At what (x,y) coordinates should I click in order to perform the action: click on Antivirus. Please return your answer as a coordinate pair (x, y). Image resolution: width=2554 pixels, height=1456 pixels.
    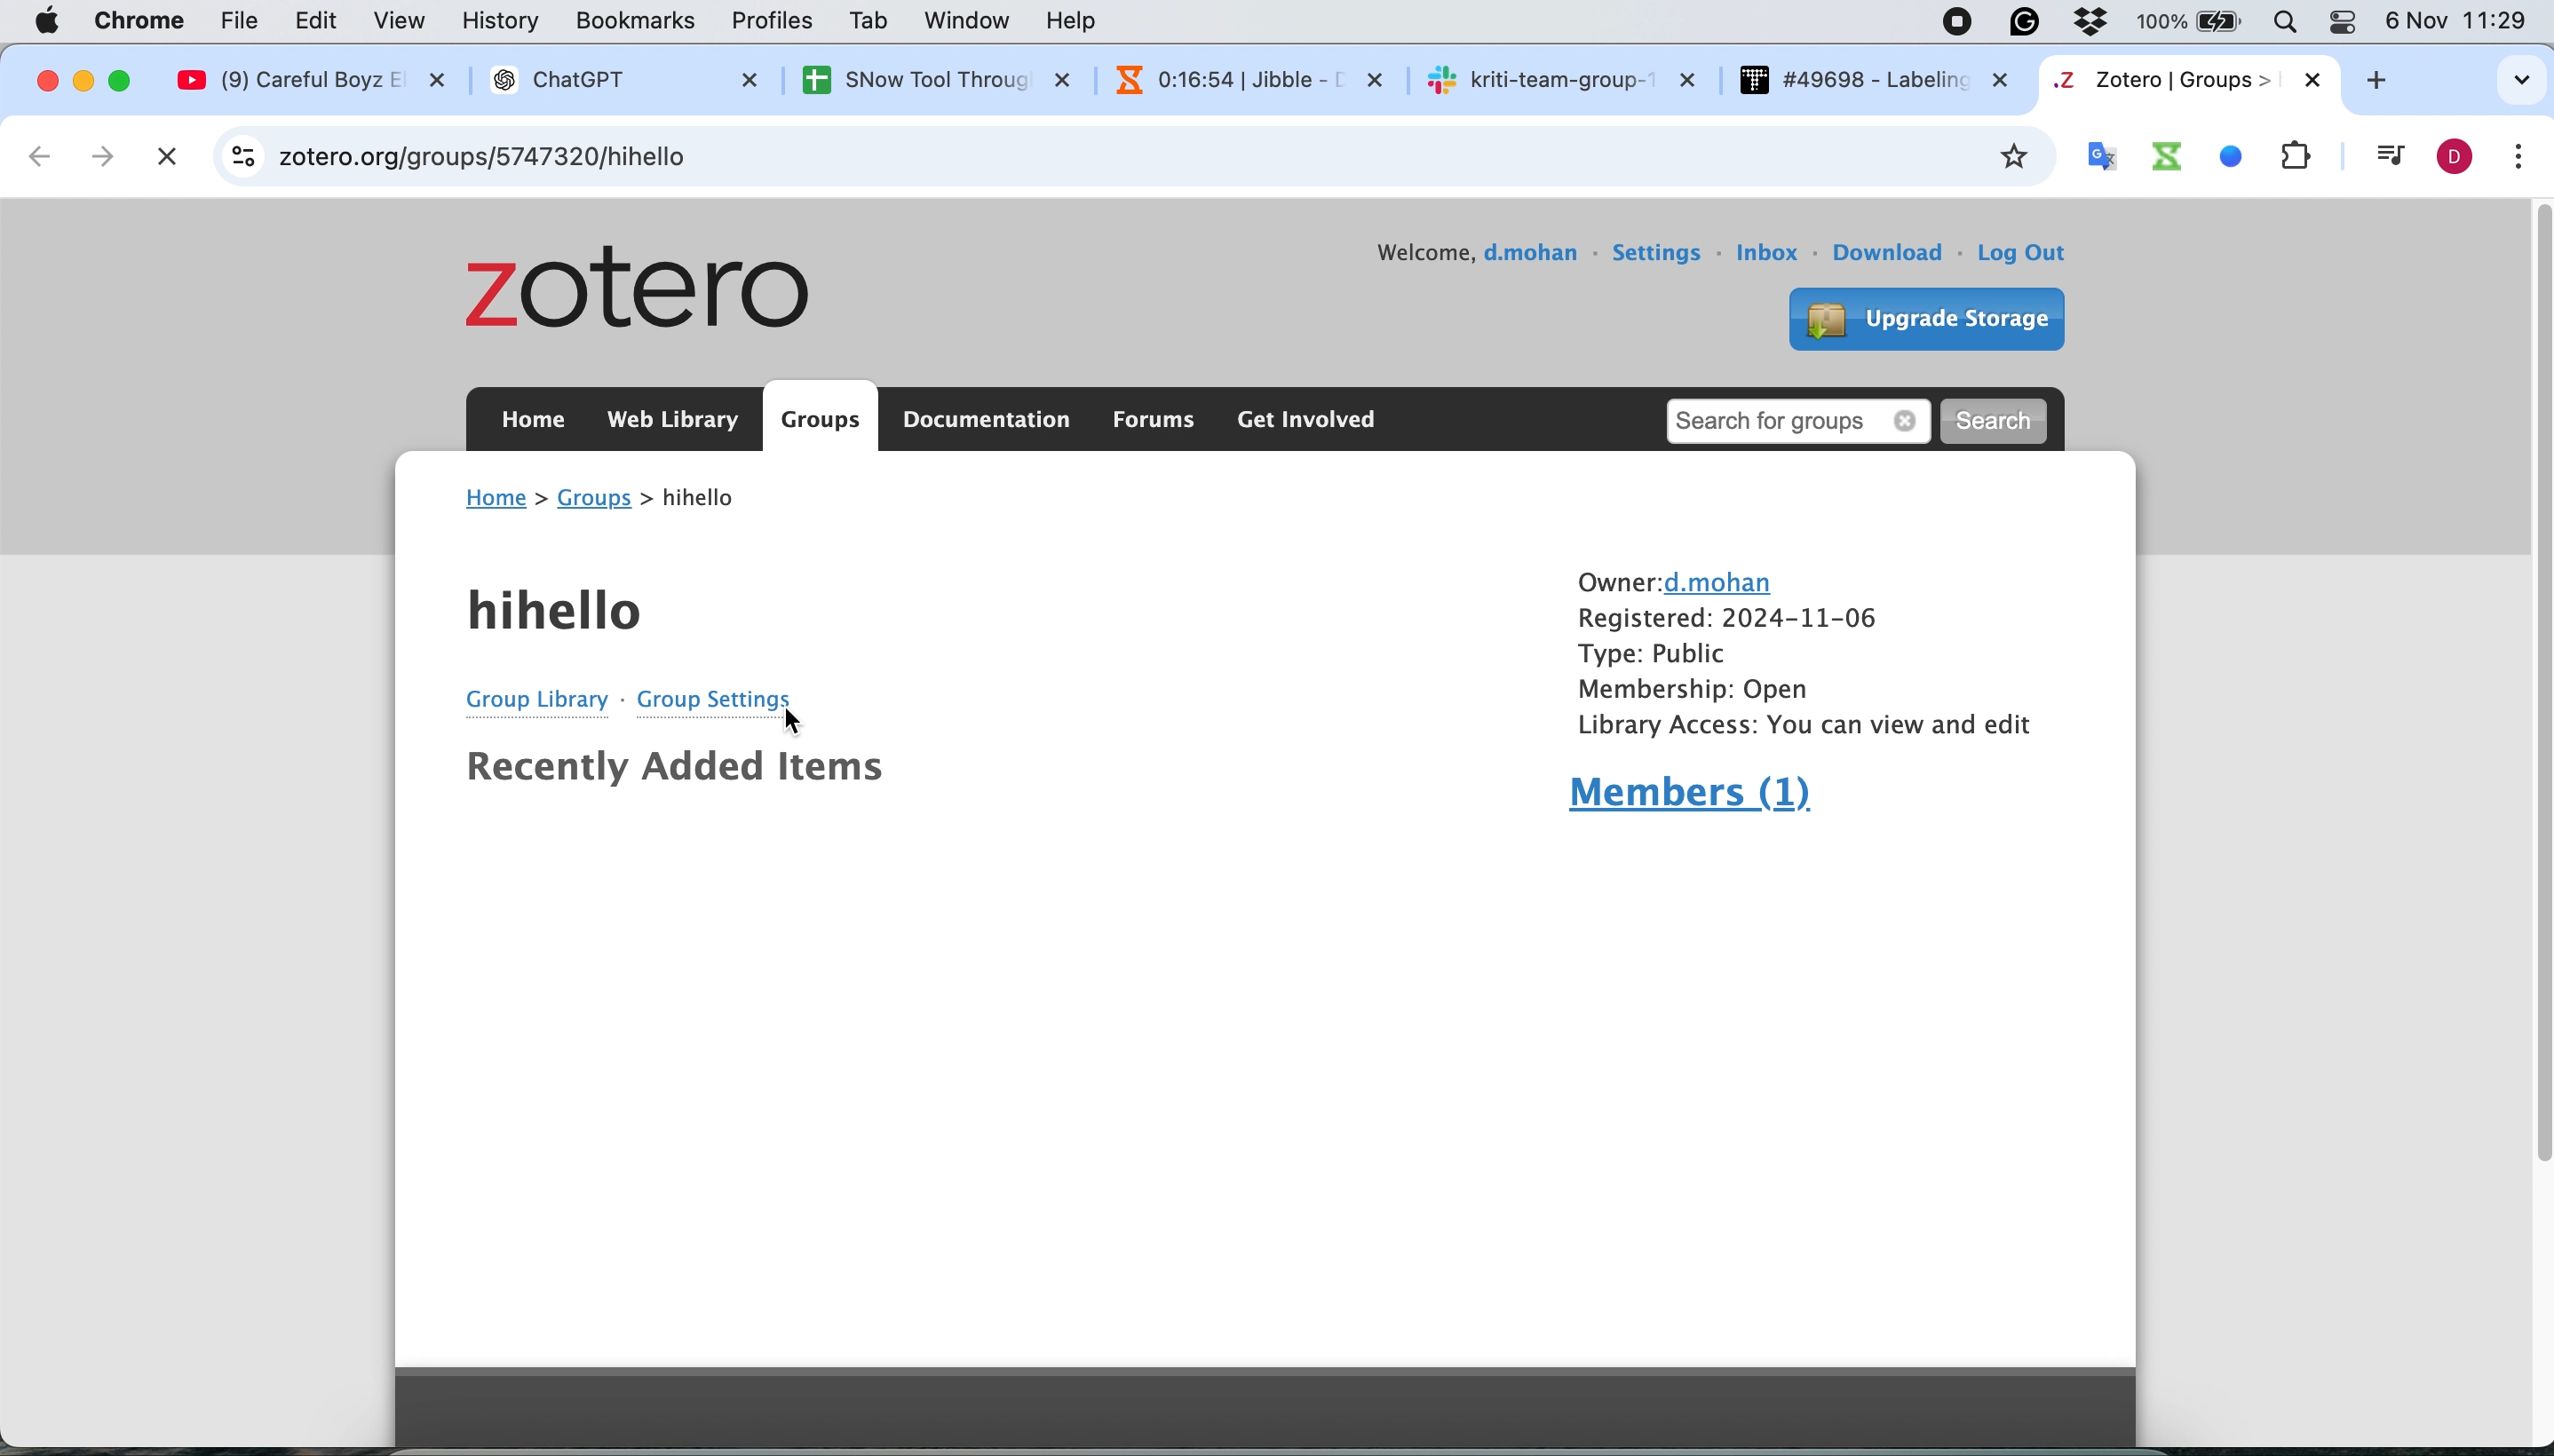
    Looking at the image, I should click on (2100, 19).